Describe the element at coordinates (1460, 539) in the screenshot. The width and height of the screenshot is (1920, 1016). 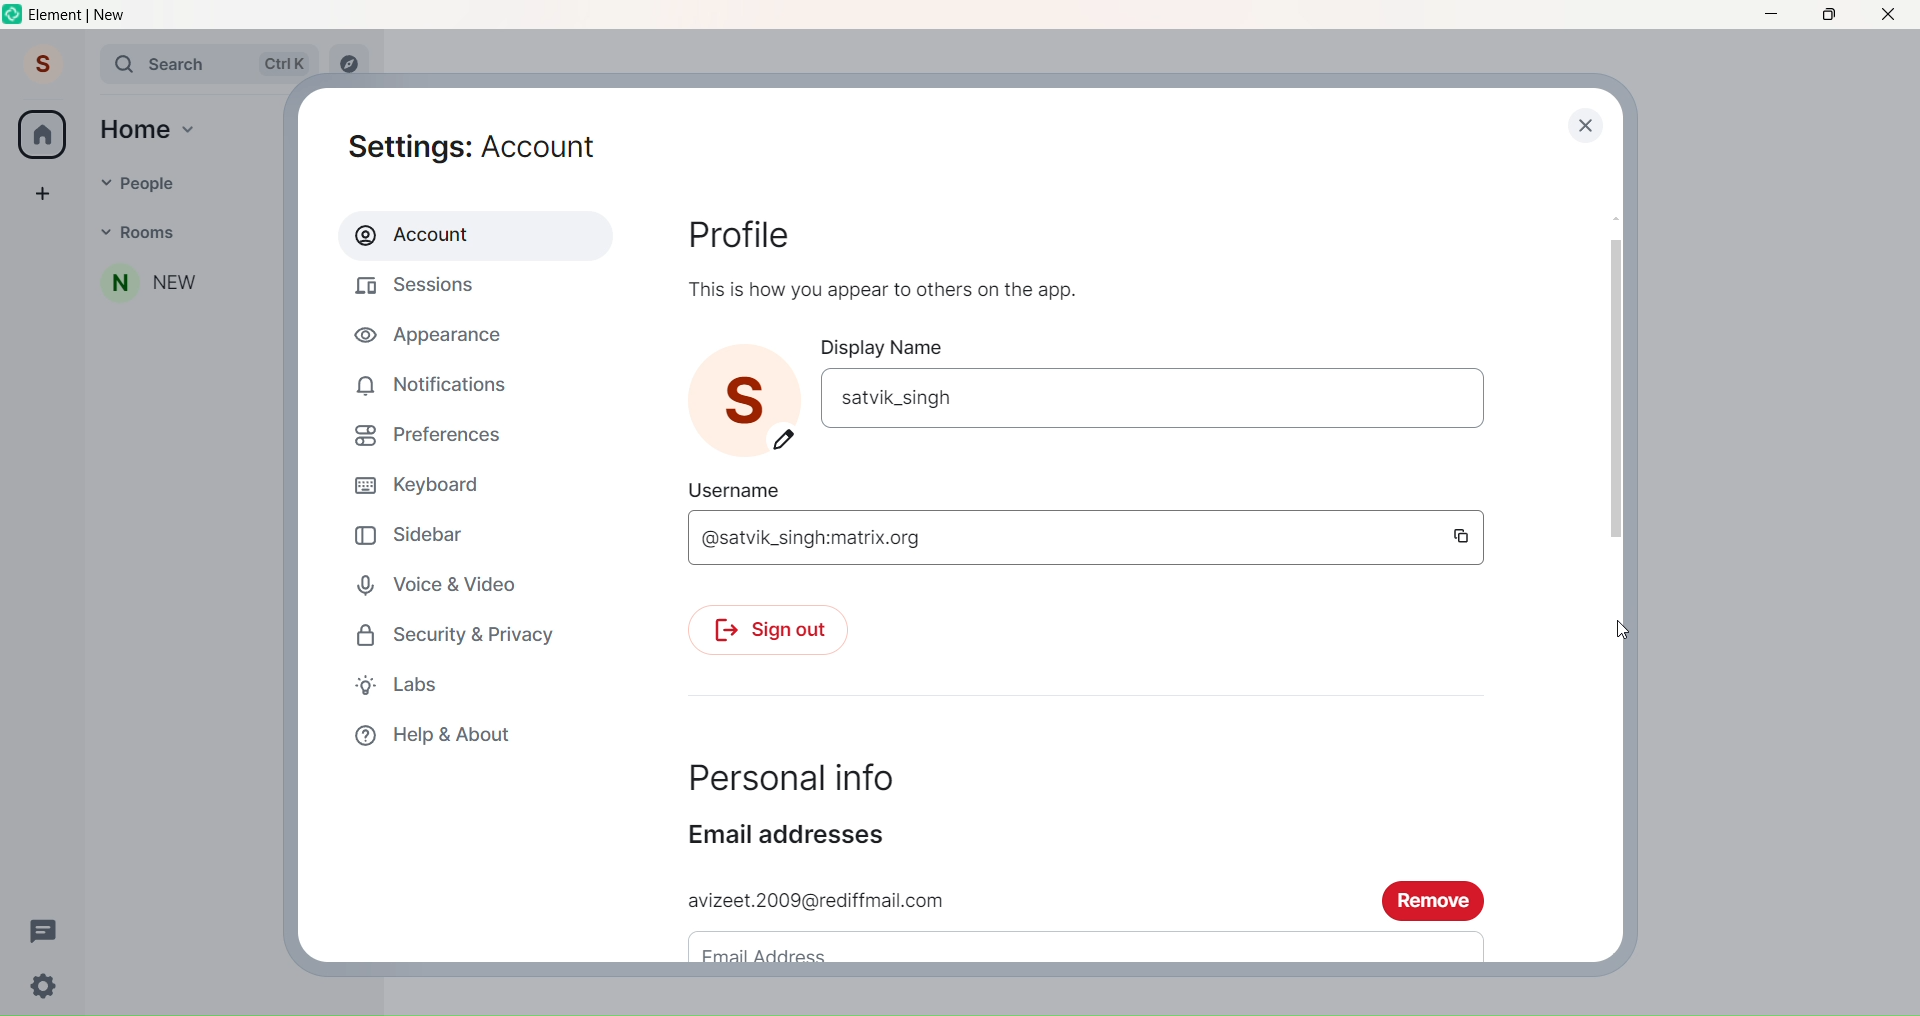
I see `Copy` at that location.